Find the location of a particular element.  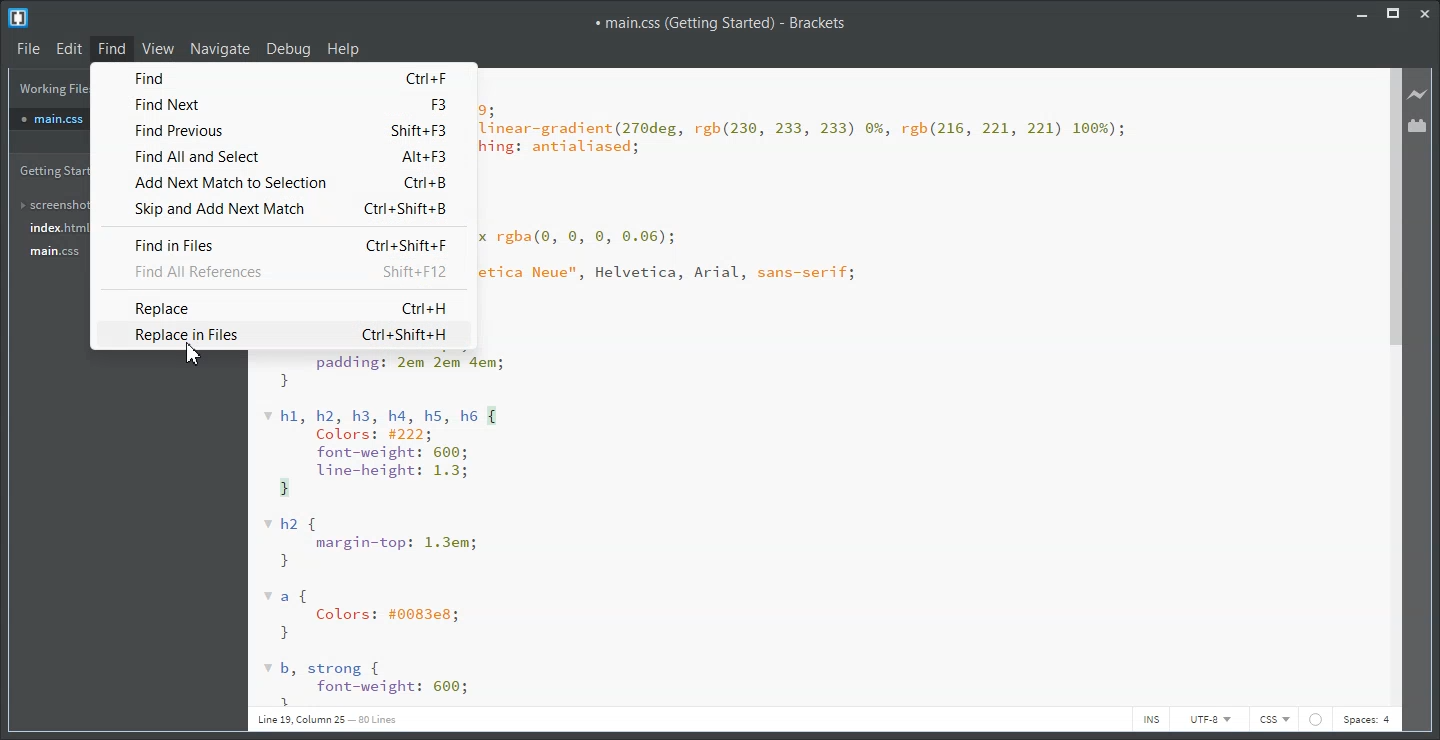

UTF-8 is located at coordinates (1208, 719).